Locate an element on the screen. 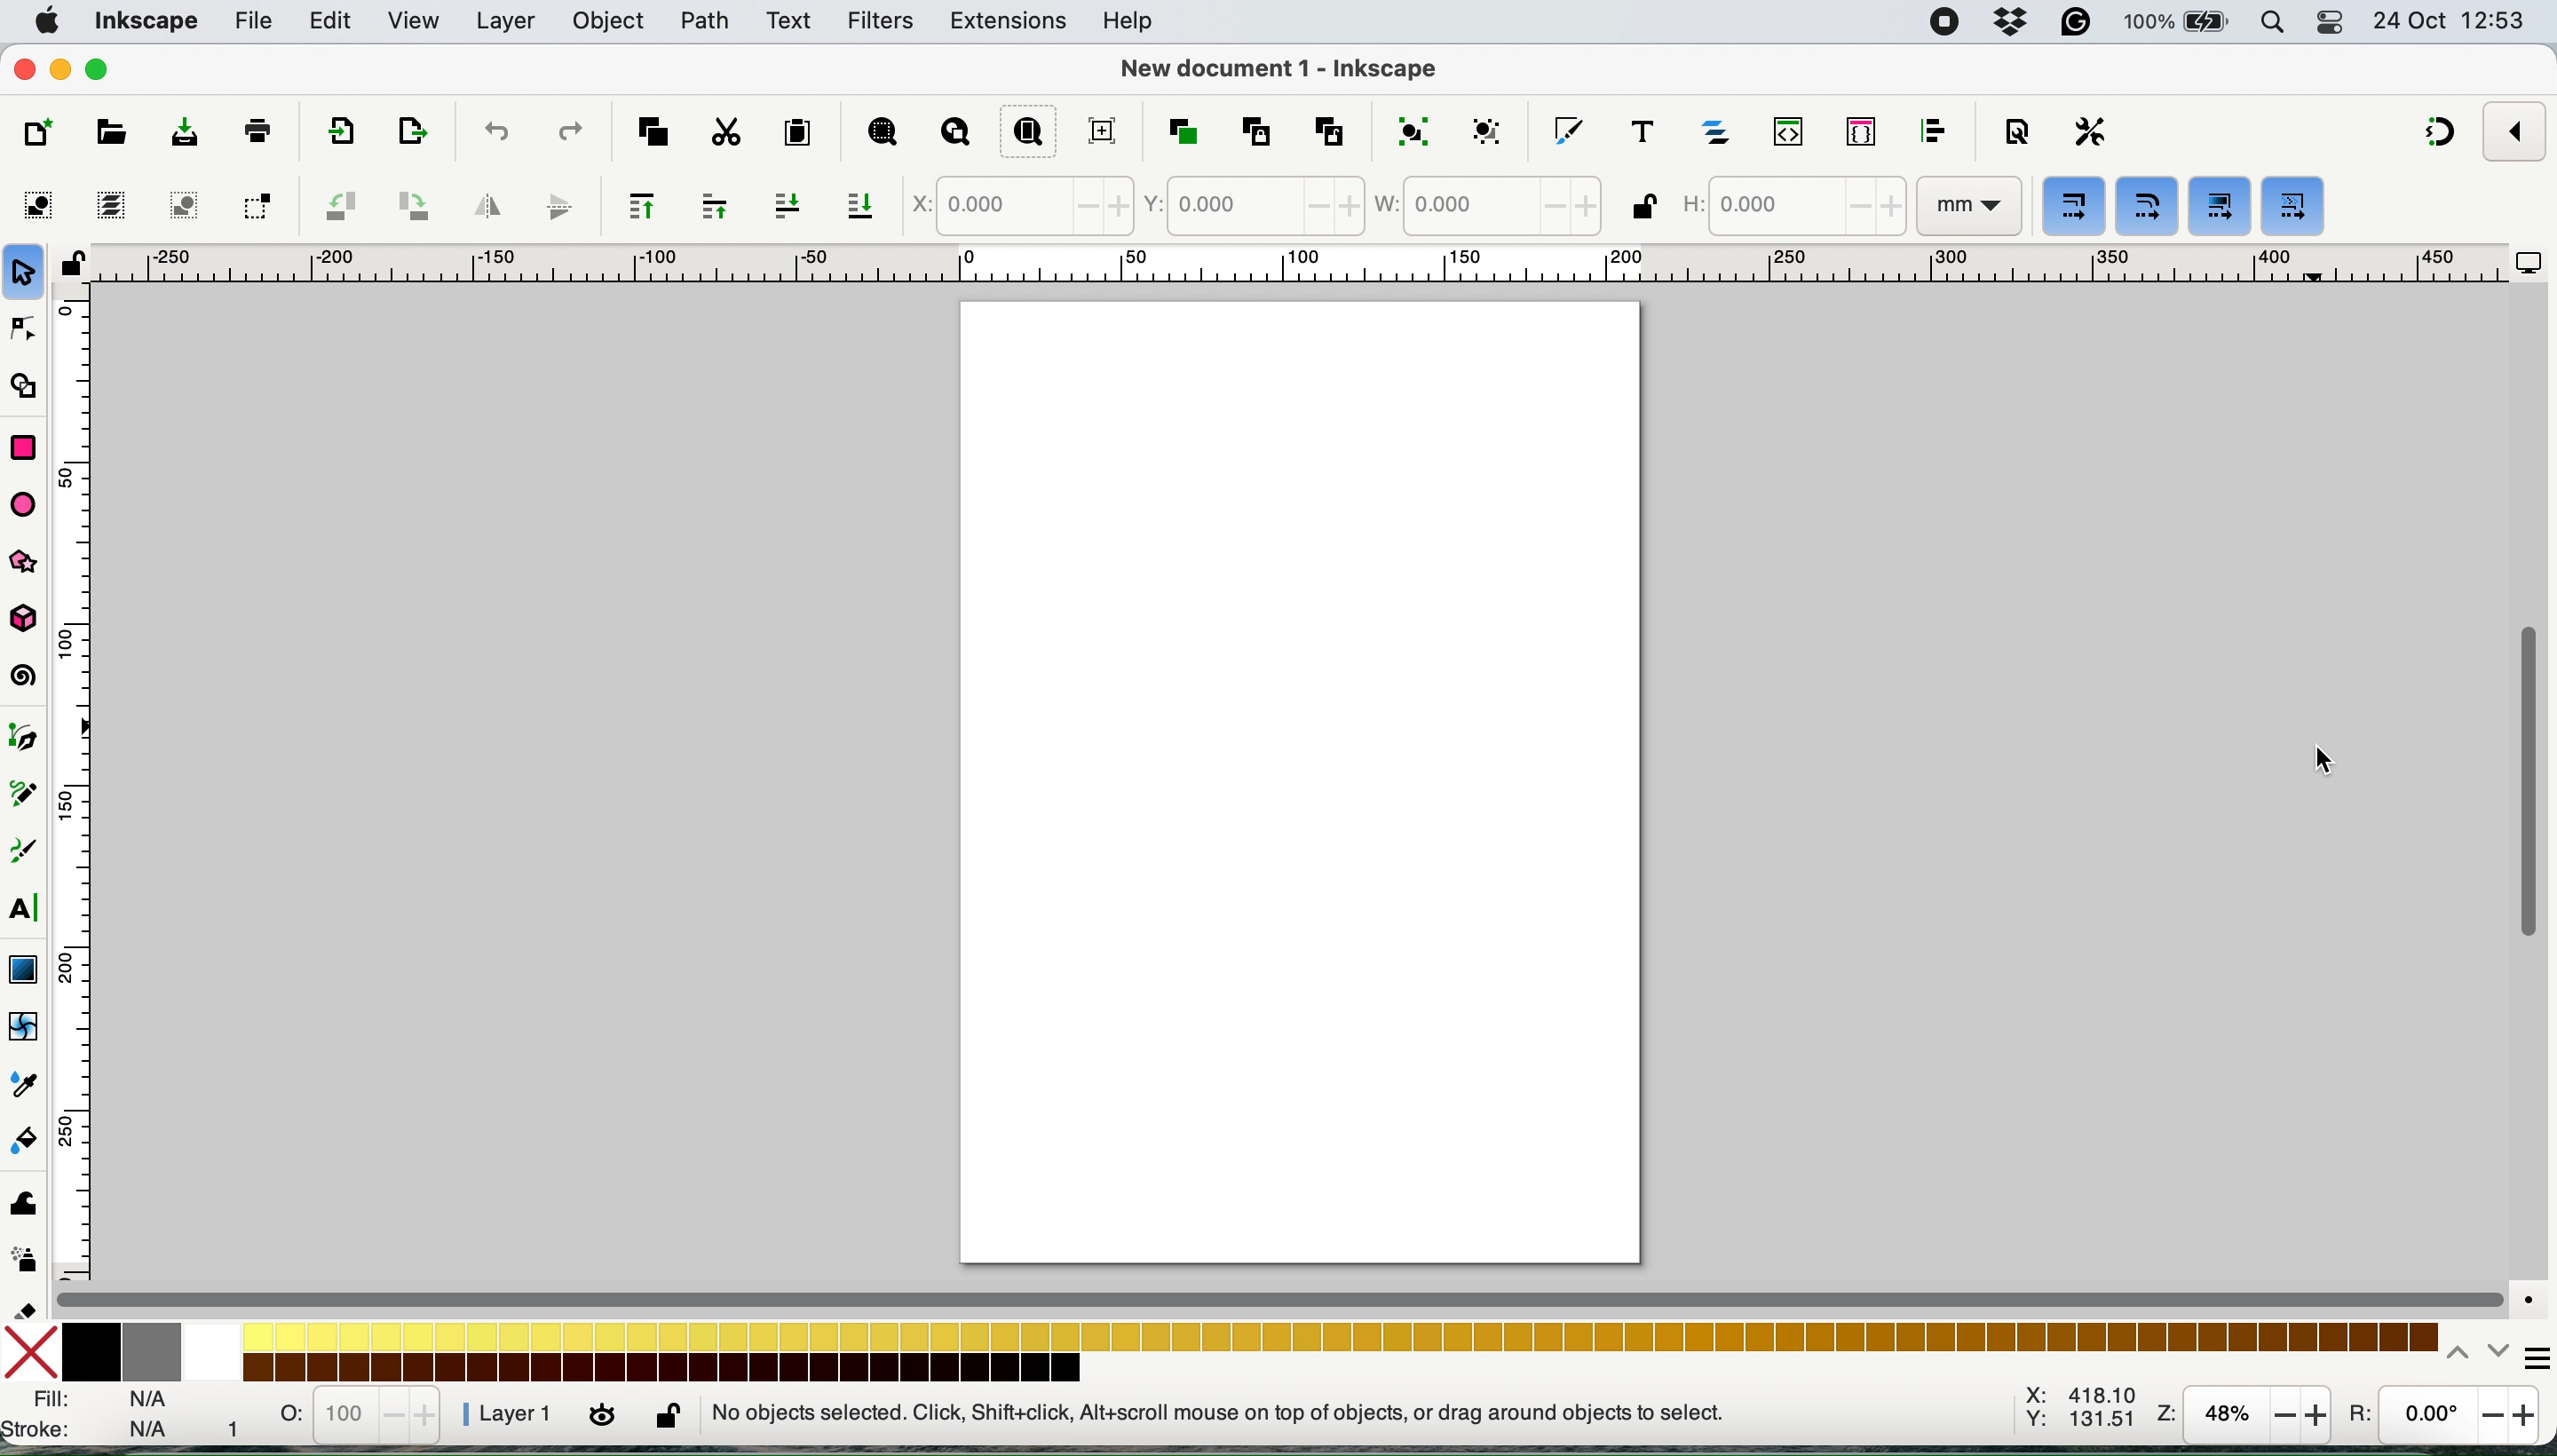 The image size is (2557, 1456). dropbox is located at coordinates (2017, 20).